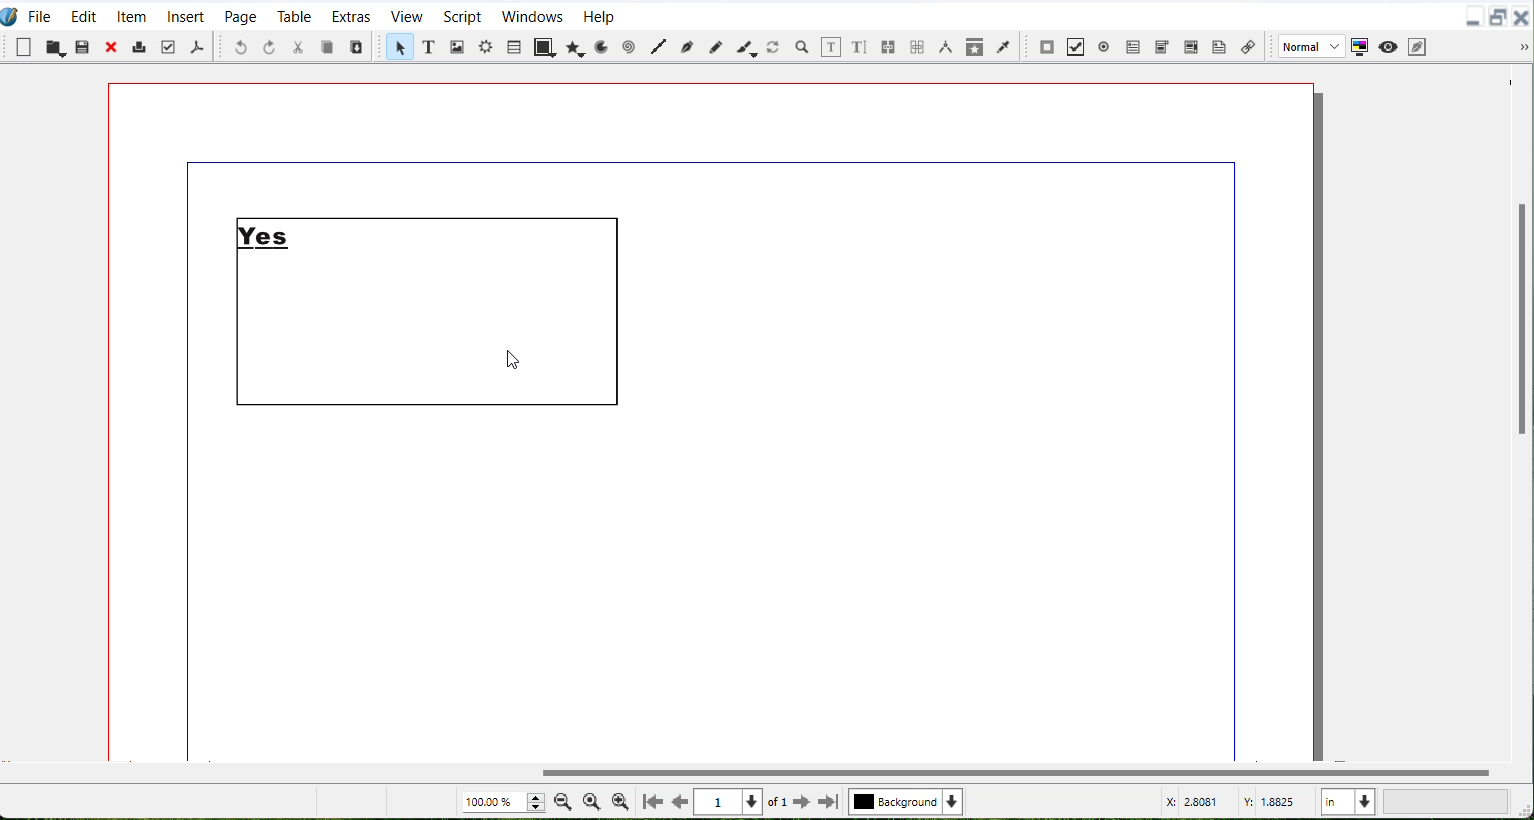 This screenshot has height=820, width=1534. I want to click on Vertical scroll bar, so click(1518, 412).